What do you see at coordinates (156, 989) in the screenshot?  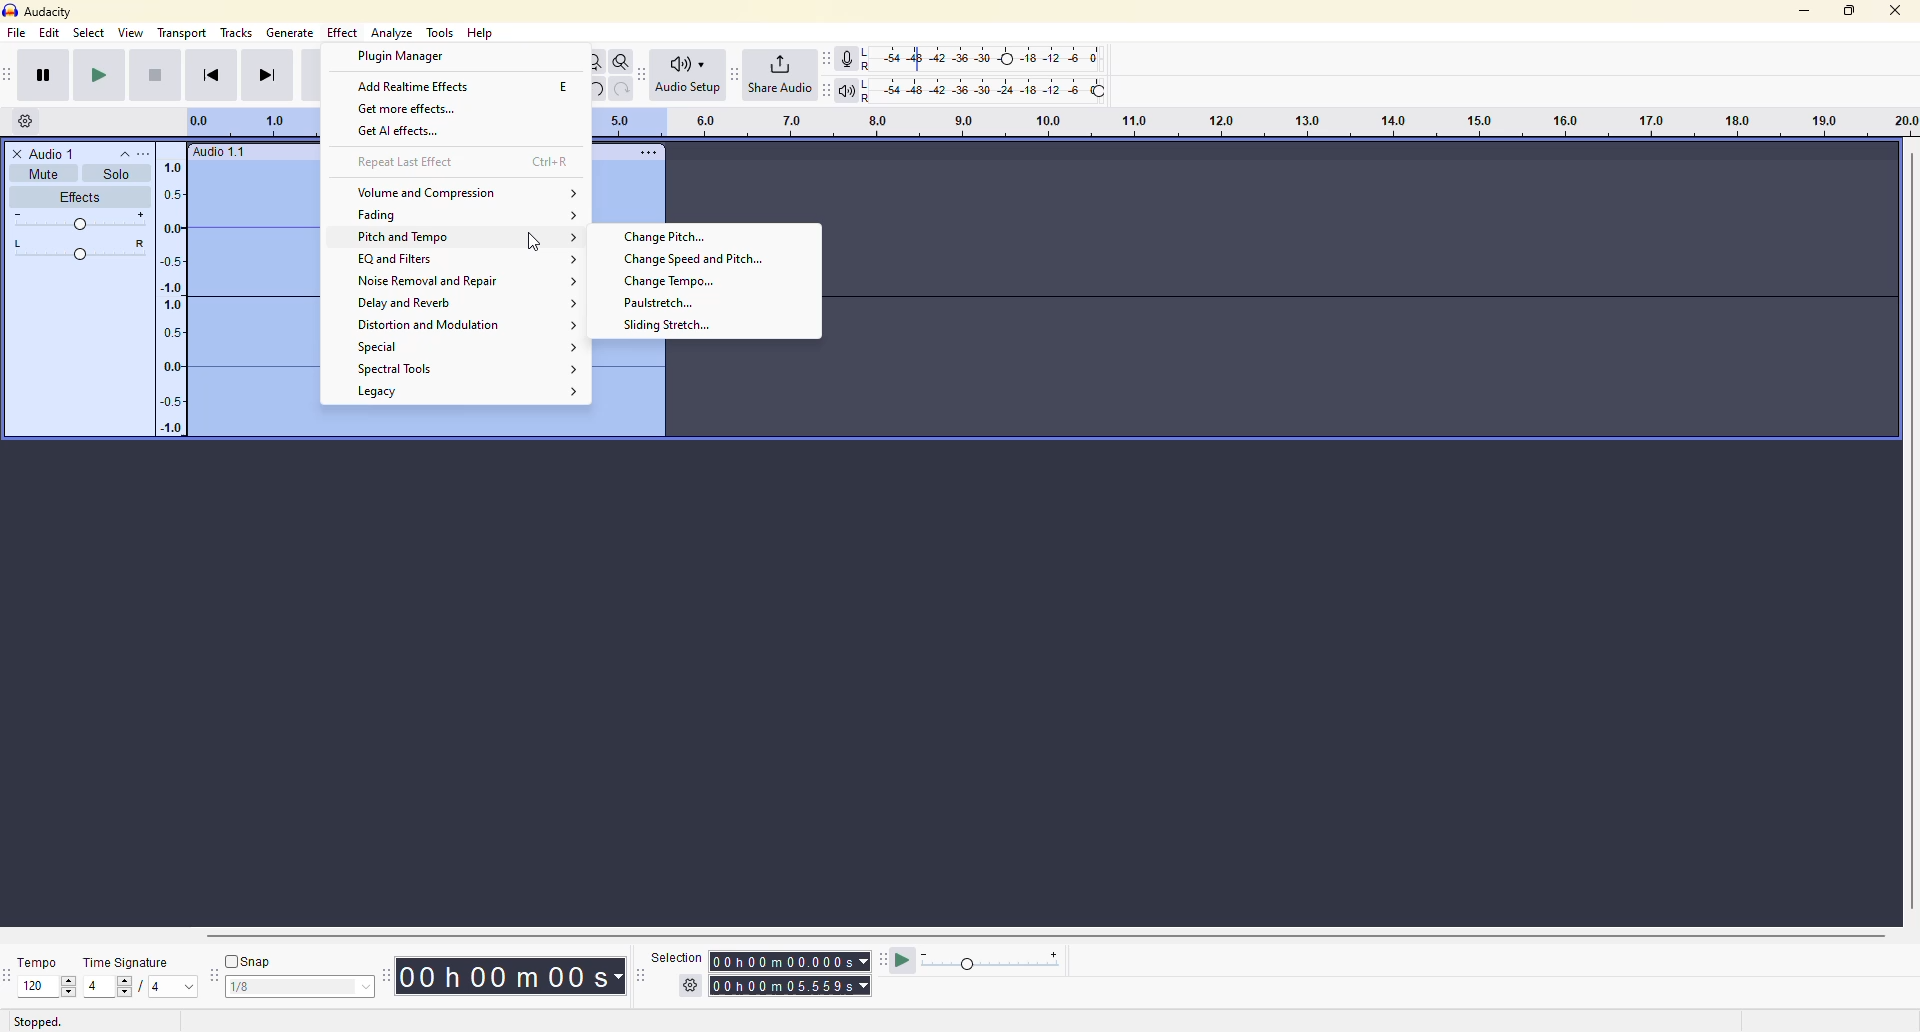 I see `4` at bounding box center [156, 989].